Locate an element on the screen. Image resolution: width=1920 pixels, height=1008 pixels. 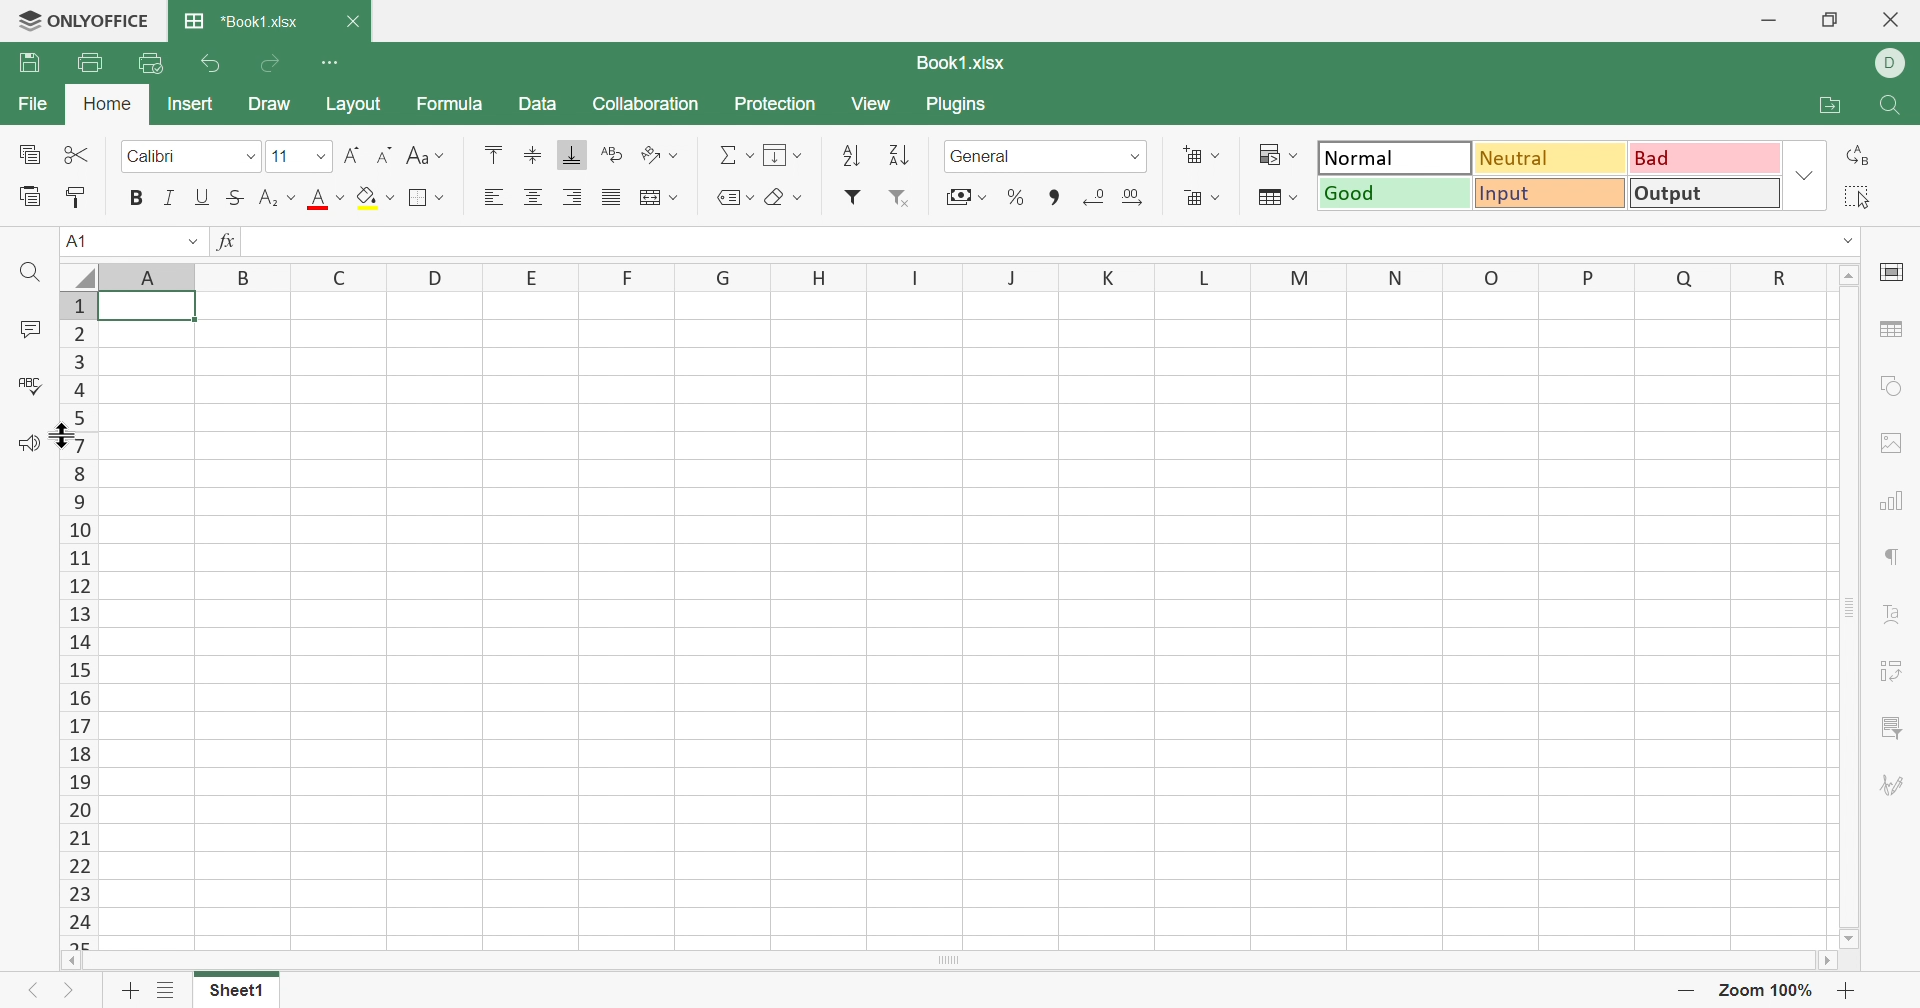
Cursor is located at coordinates (62, 438).